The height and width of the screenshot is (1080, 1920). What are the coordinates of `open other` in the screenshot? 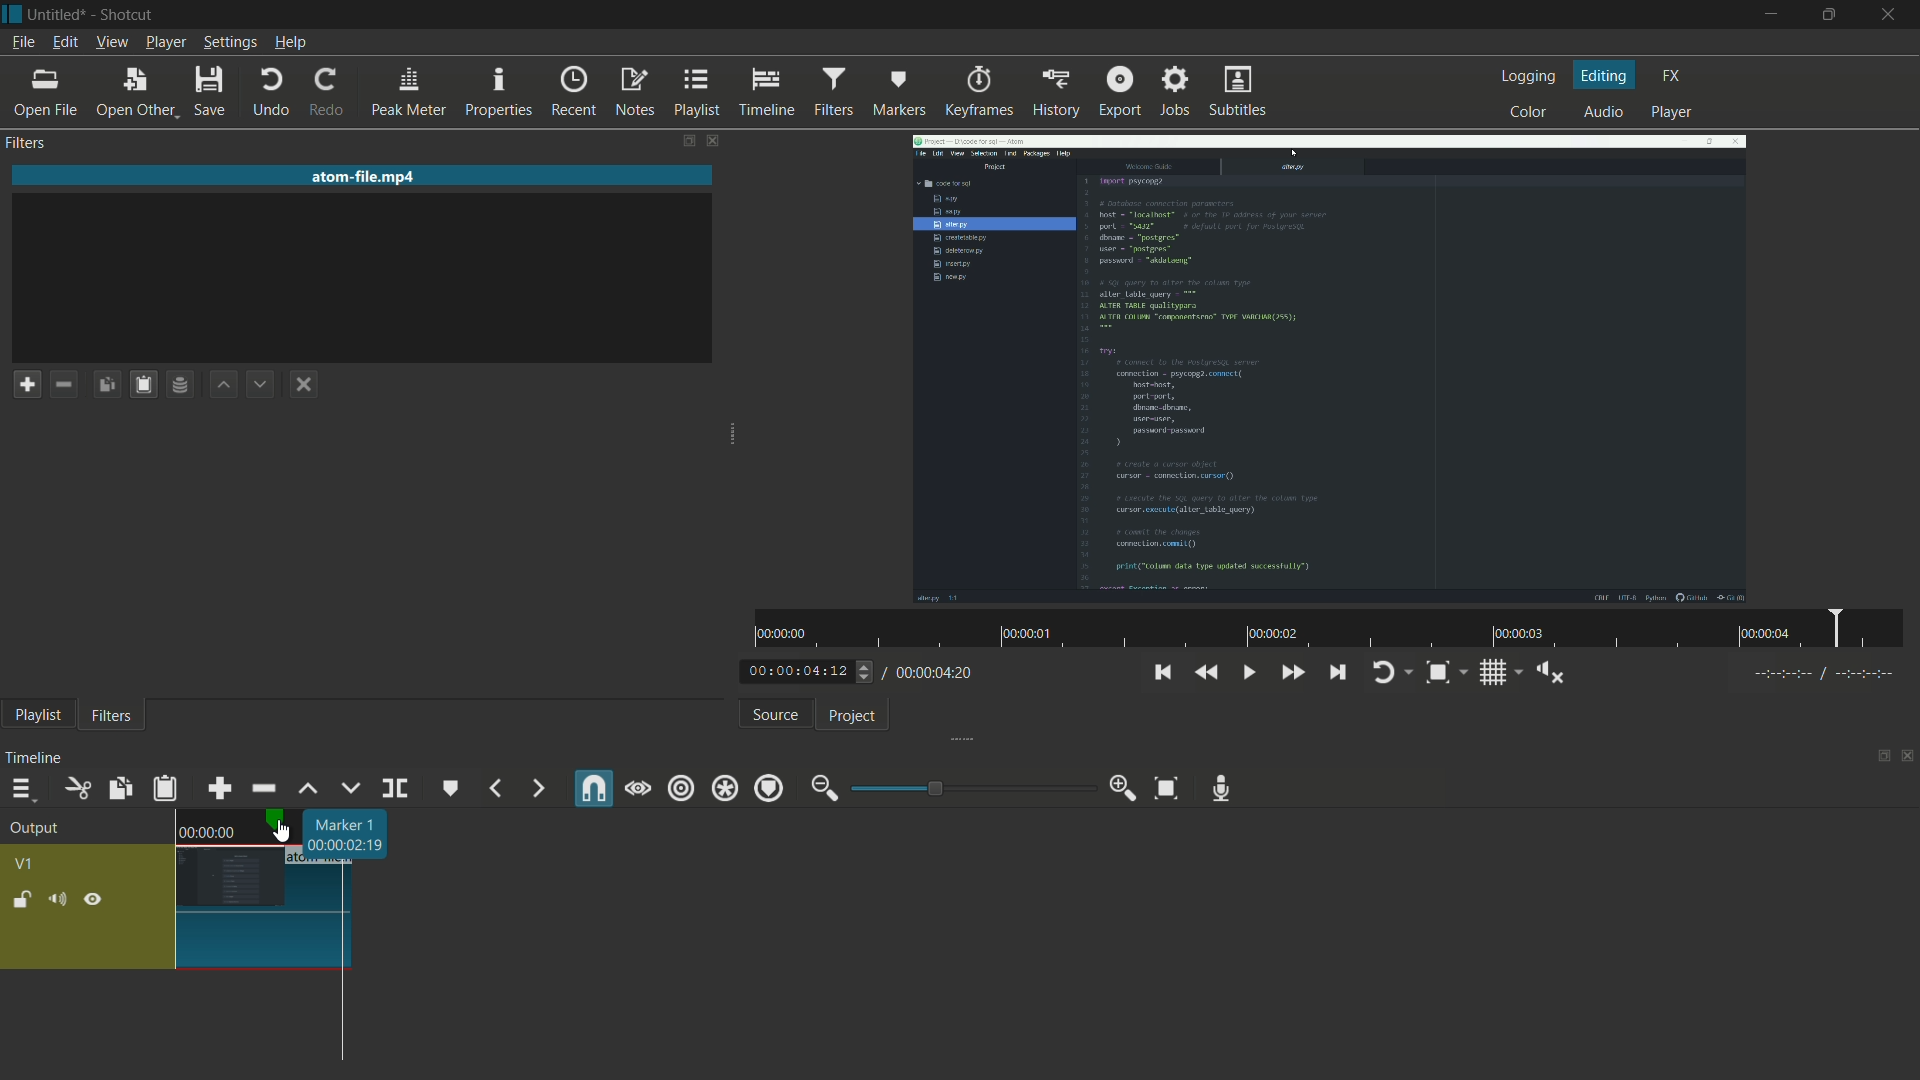 It's located at (130, 91).